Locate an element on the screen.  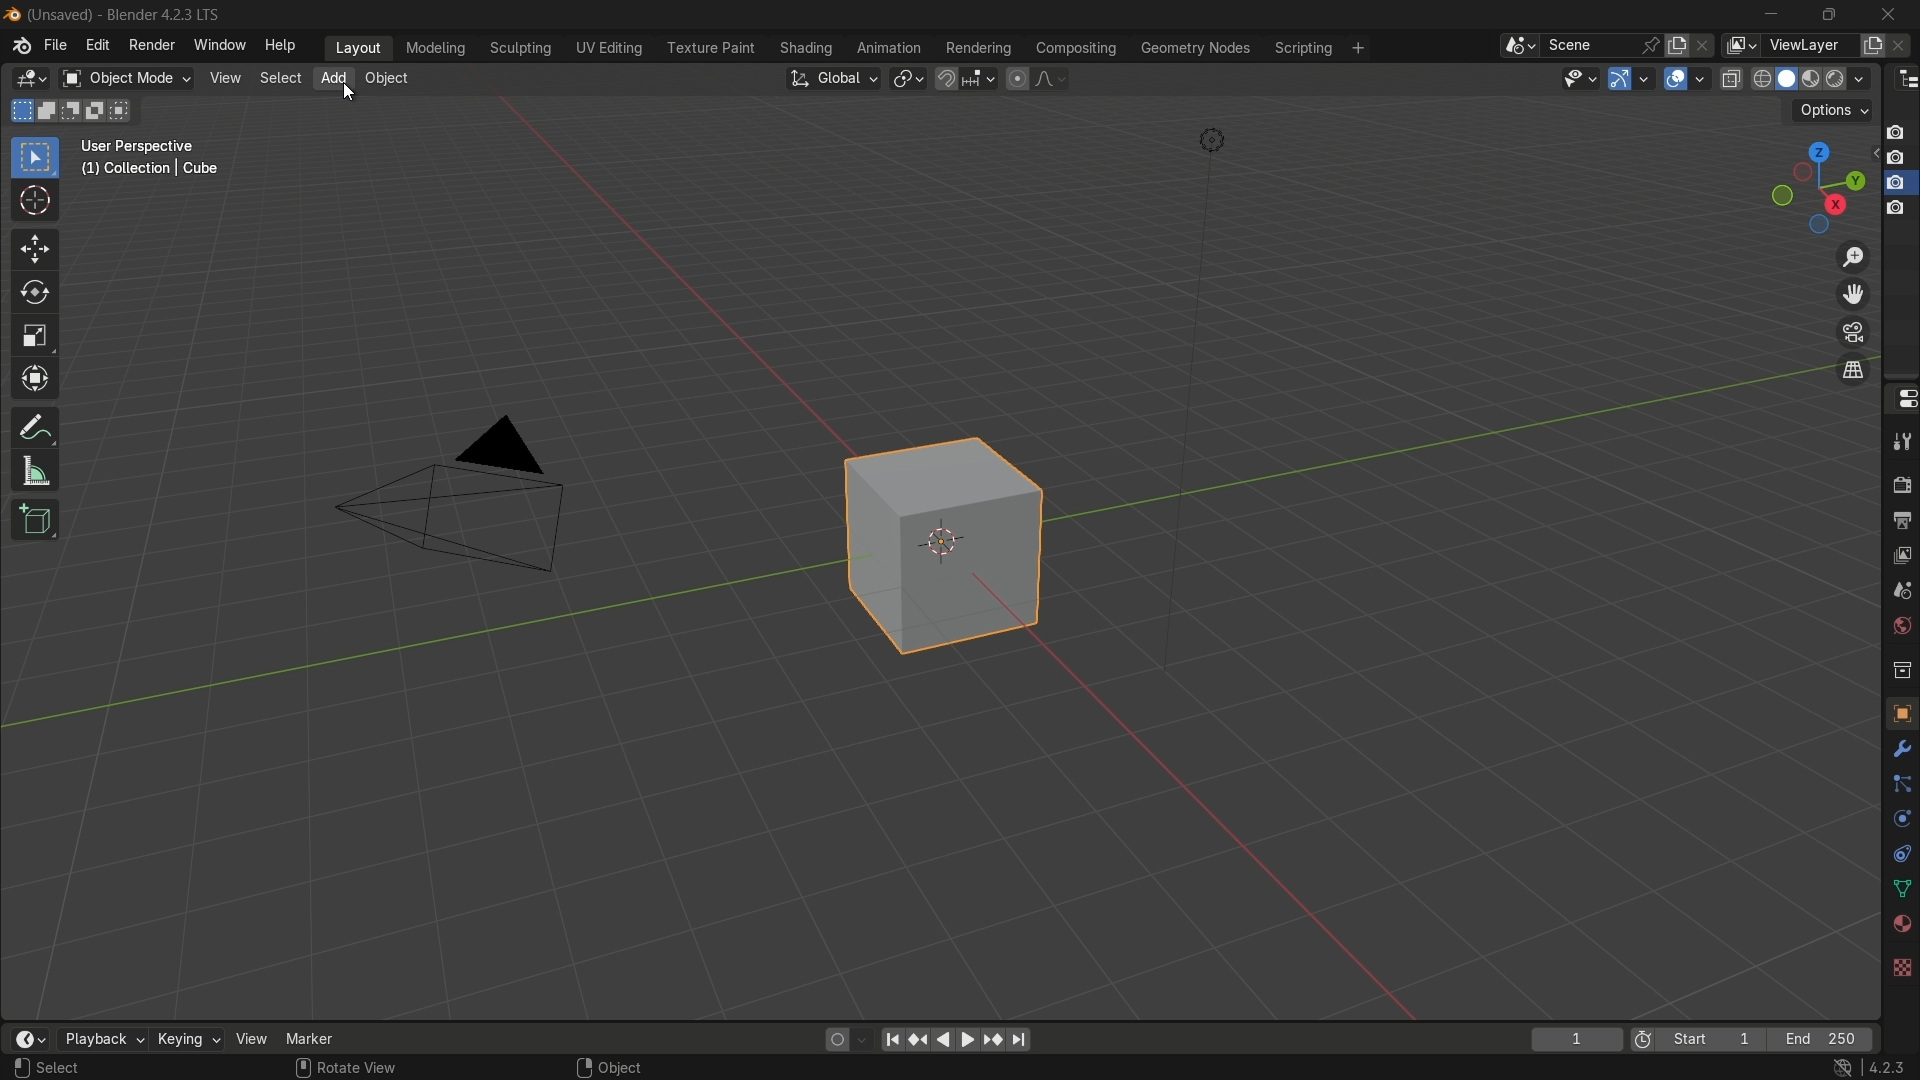
jump to endpoint is located at coordinates (889, 1040).